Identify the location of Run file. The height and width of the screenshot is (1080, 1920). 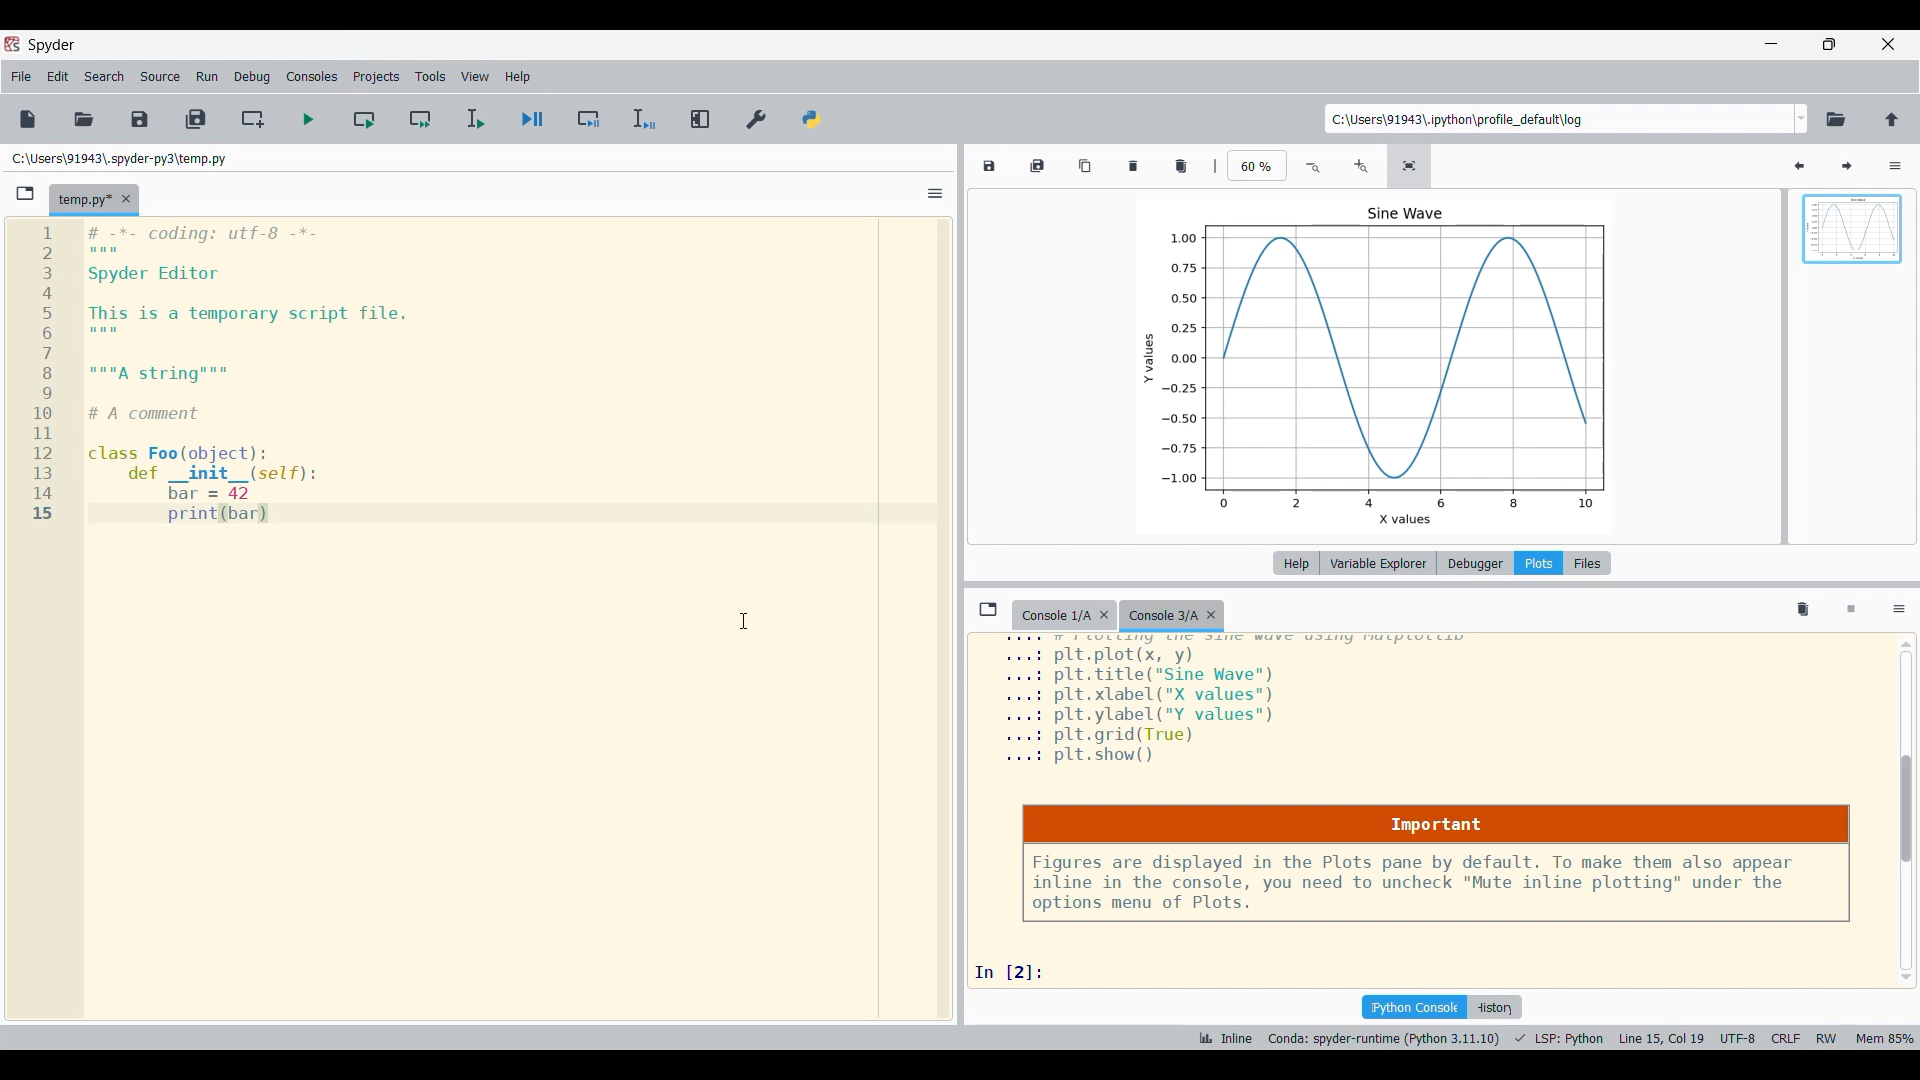
(308, 119).